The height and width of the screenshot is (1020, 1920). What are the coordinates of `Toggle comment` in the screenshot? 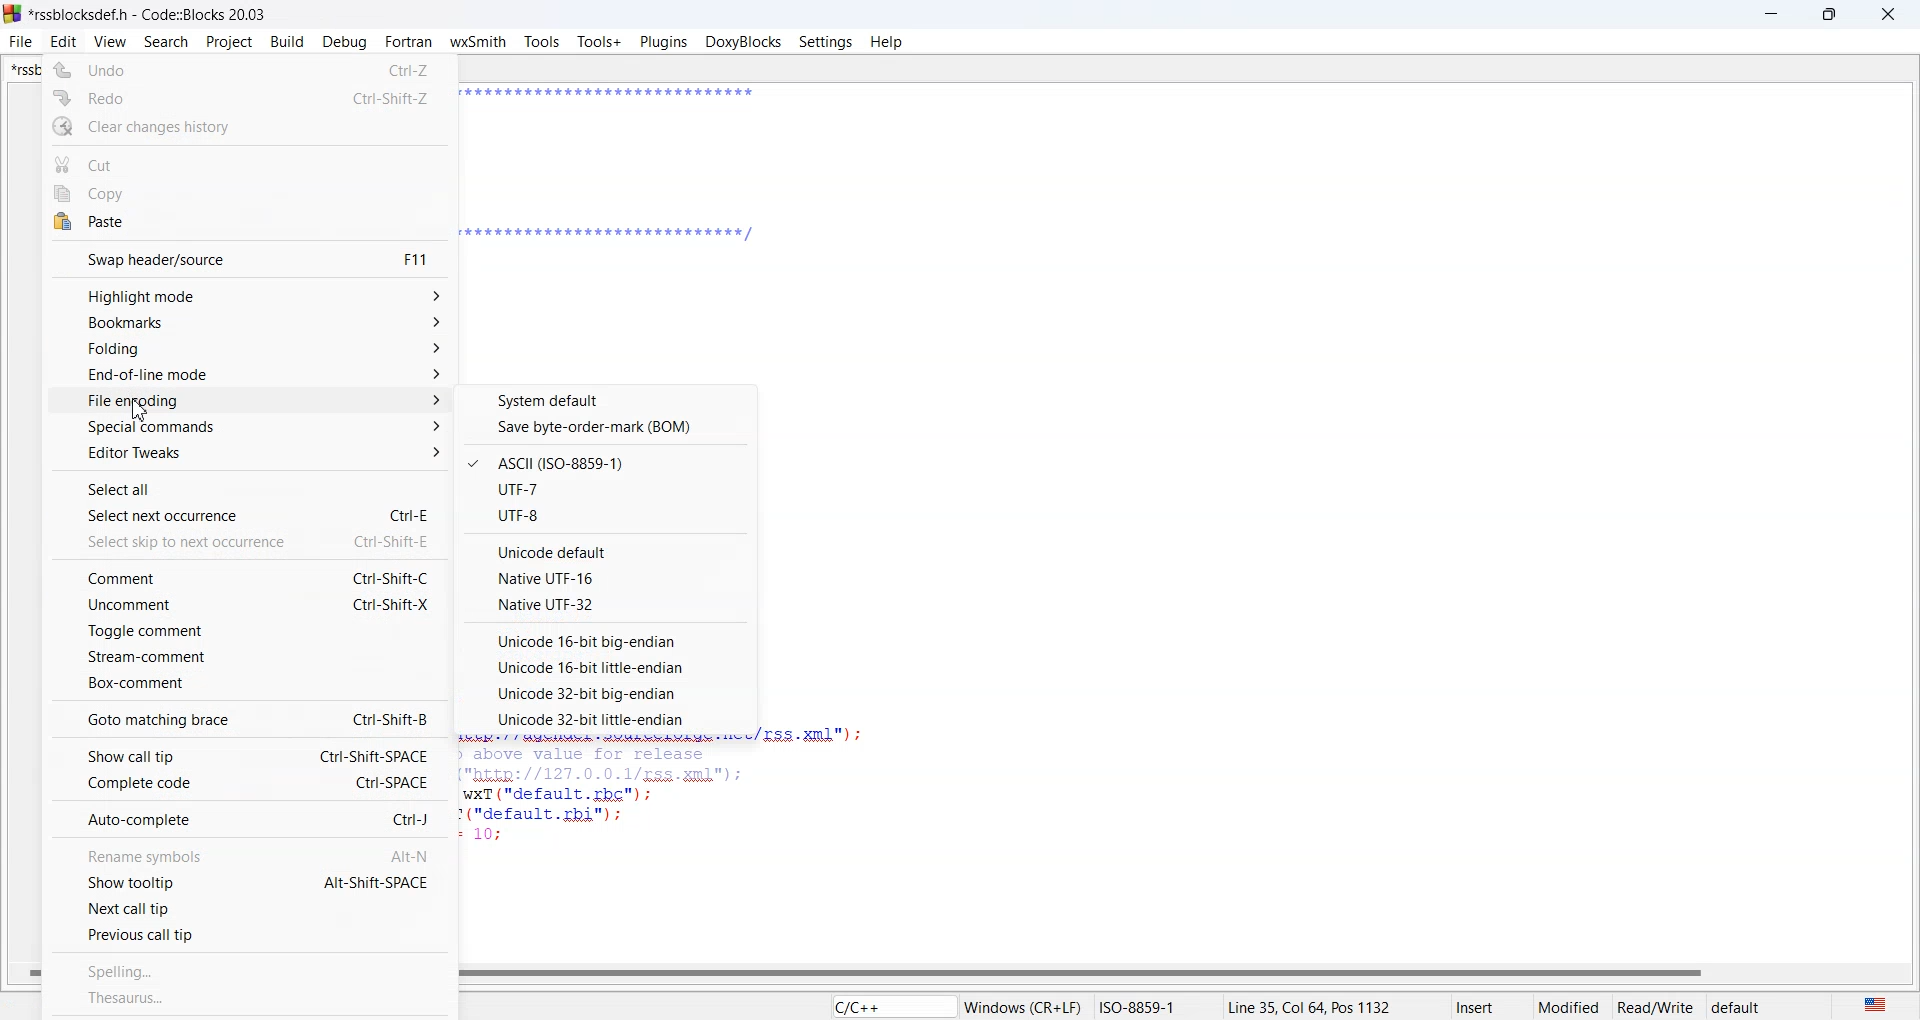 It's located at (248, 631).